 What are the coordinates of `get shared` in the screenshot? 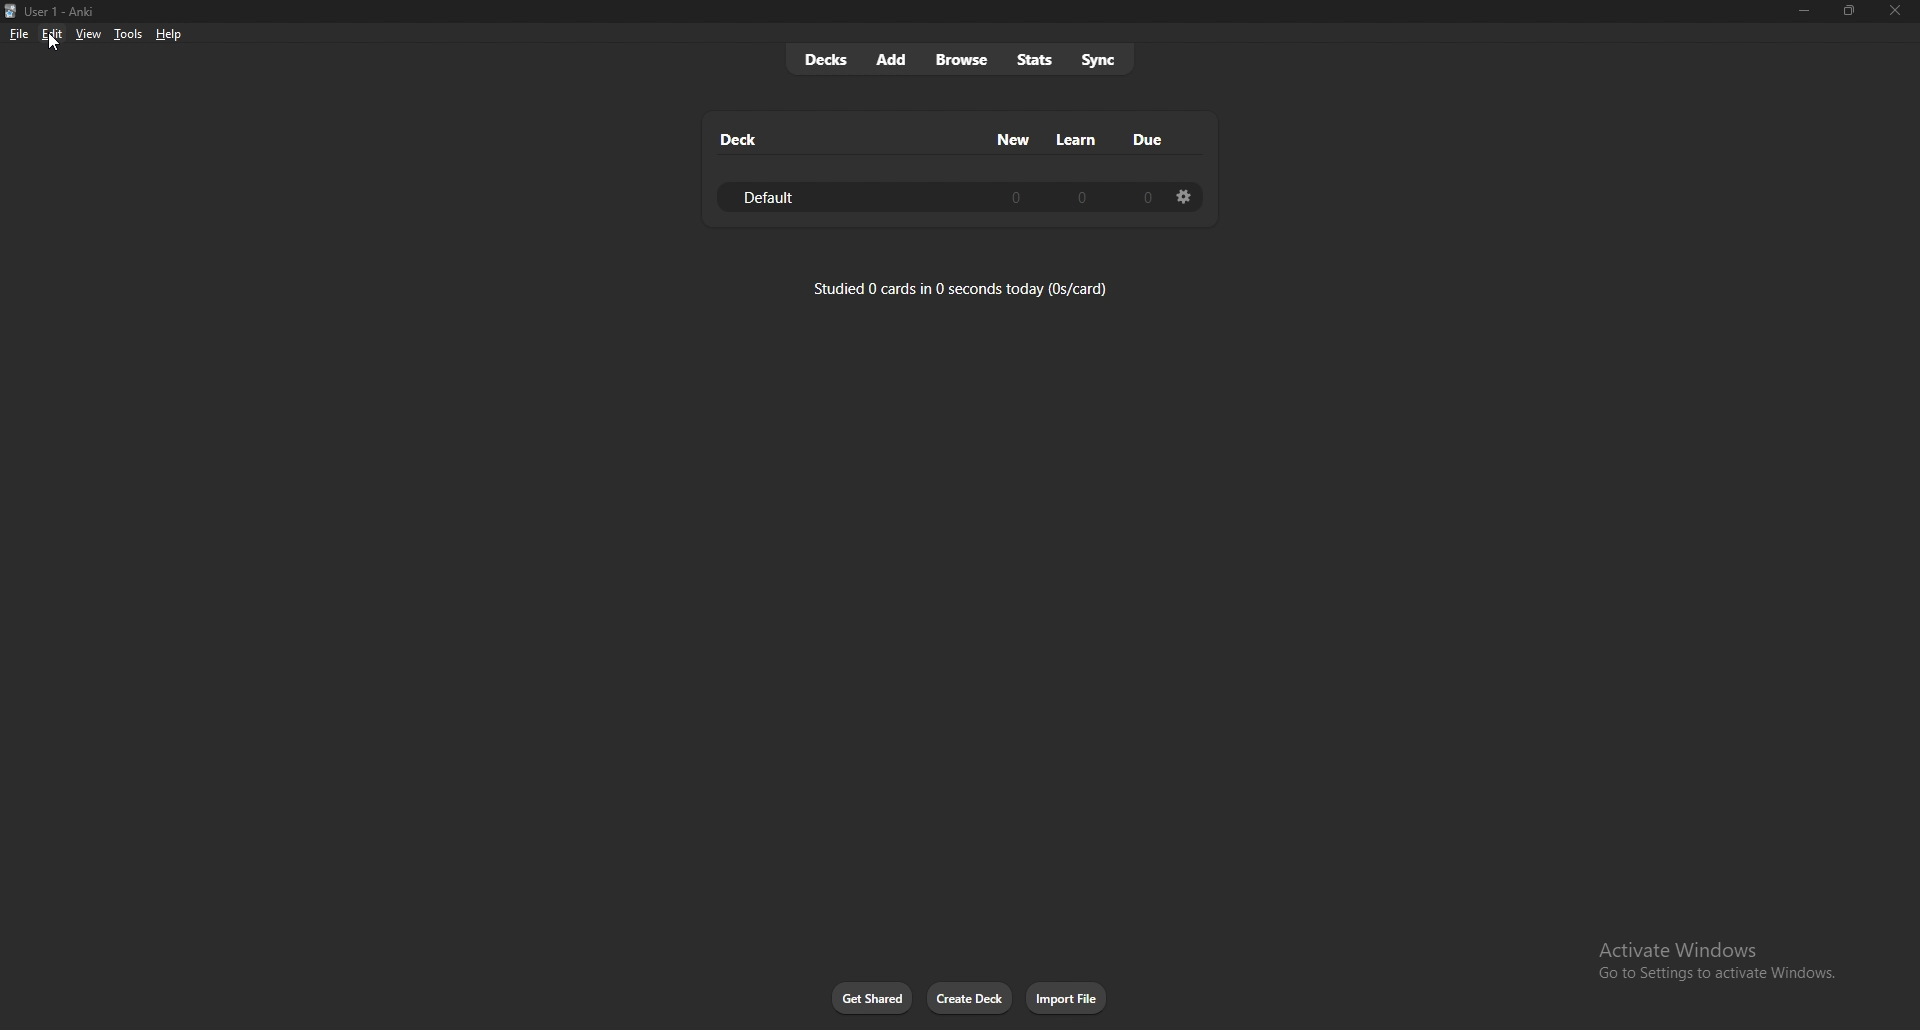 It's located at (873, 998).